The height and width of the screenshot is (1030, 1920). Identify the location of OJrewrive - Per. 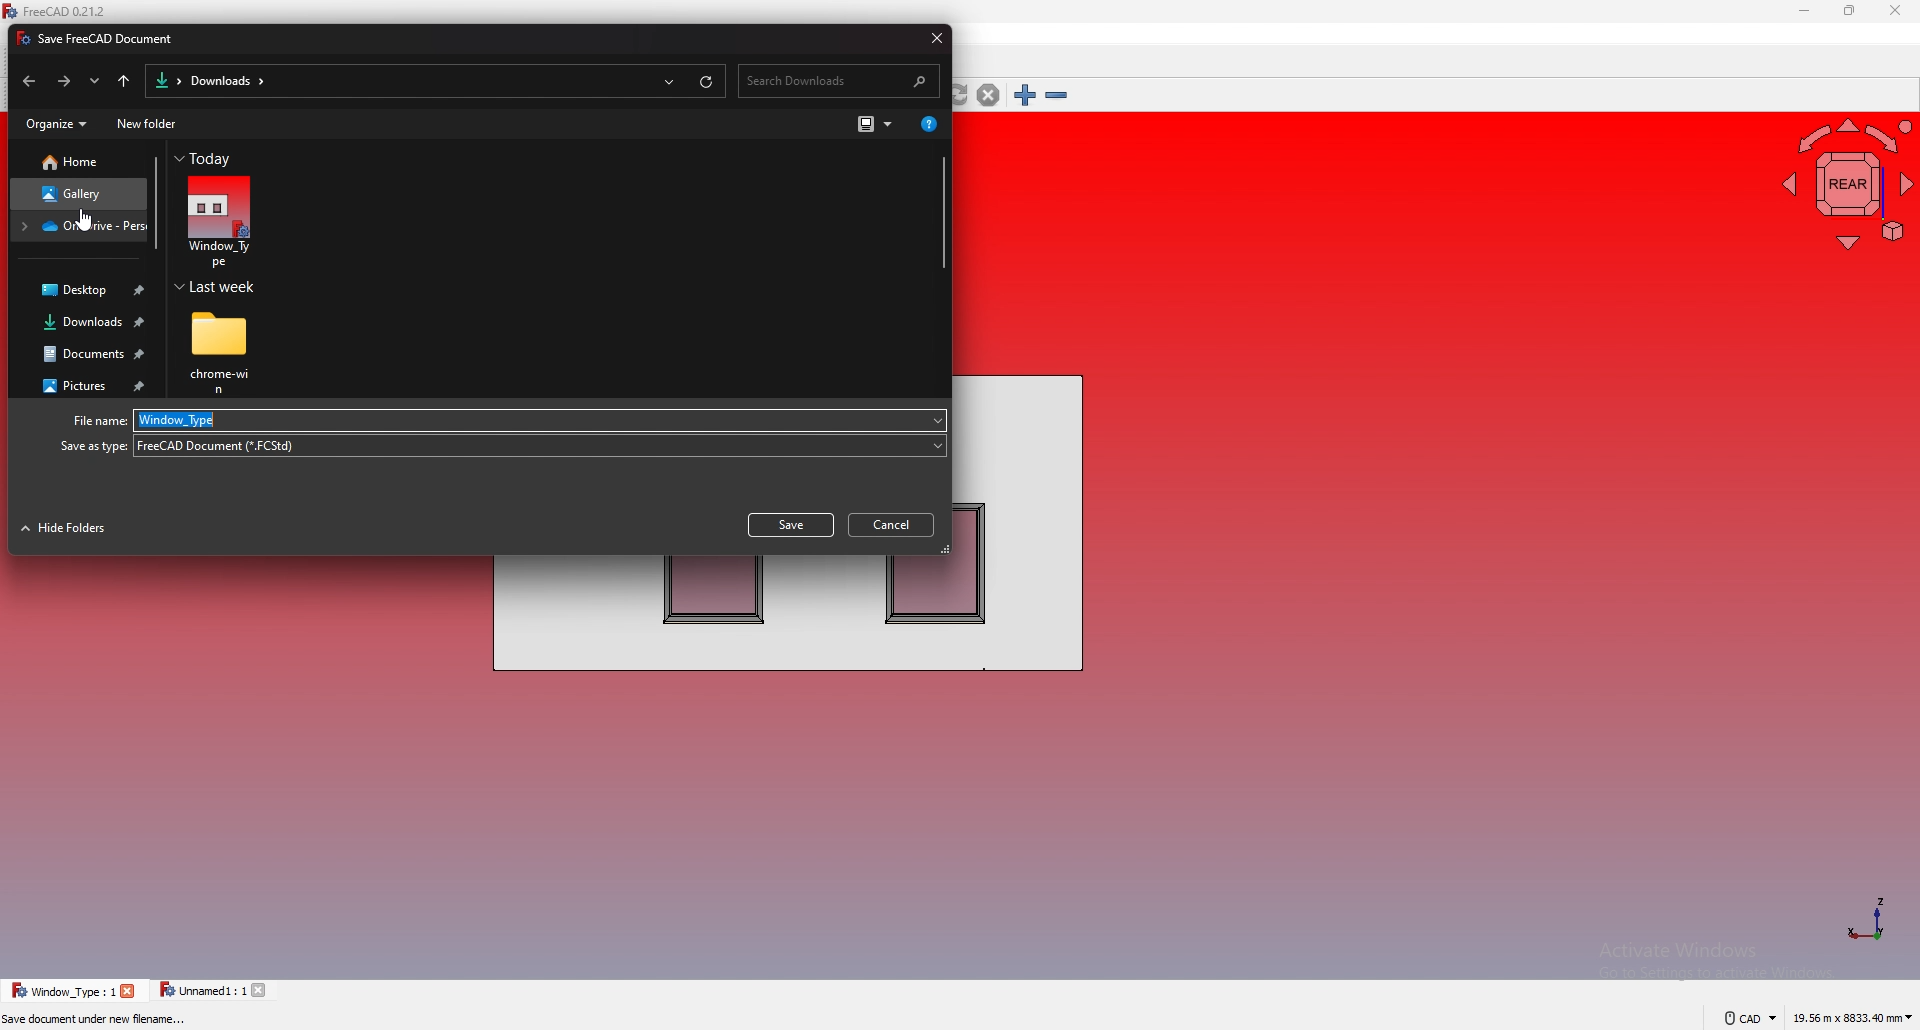
(80, 226).